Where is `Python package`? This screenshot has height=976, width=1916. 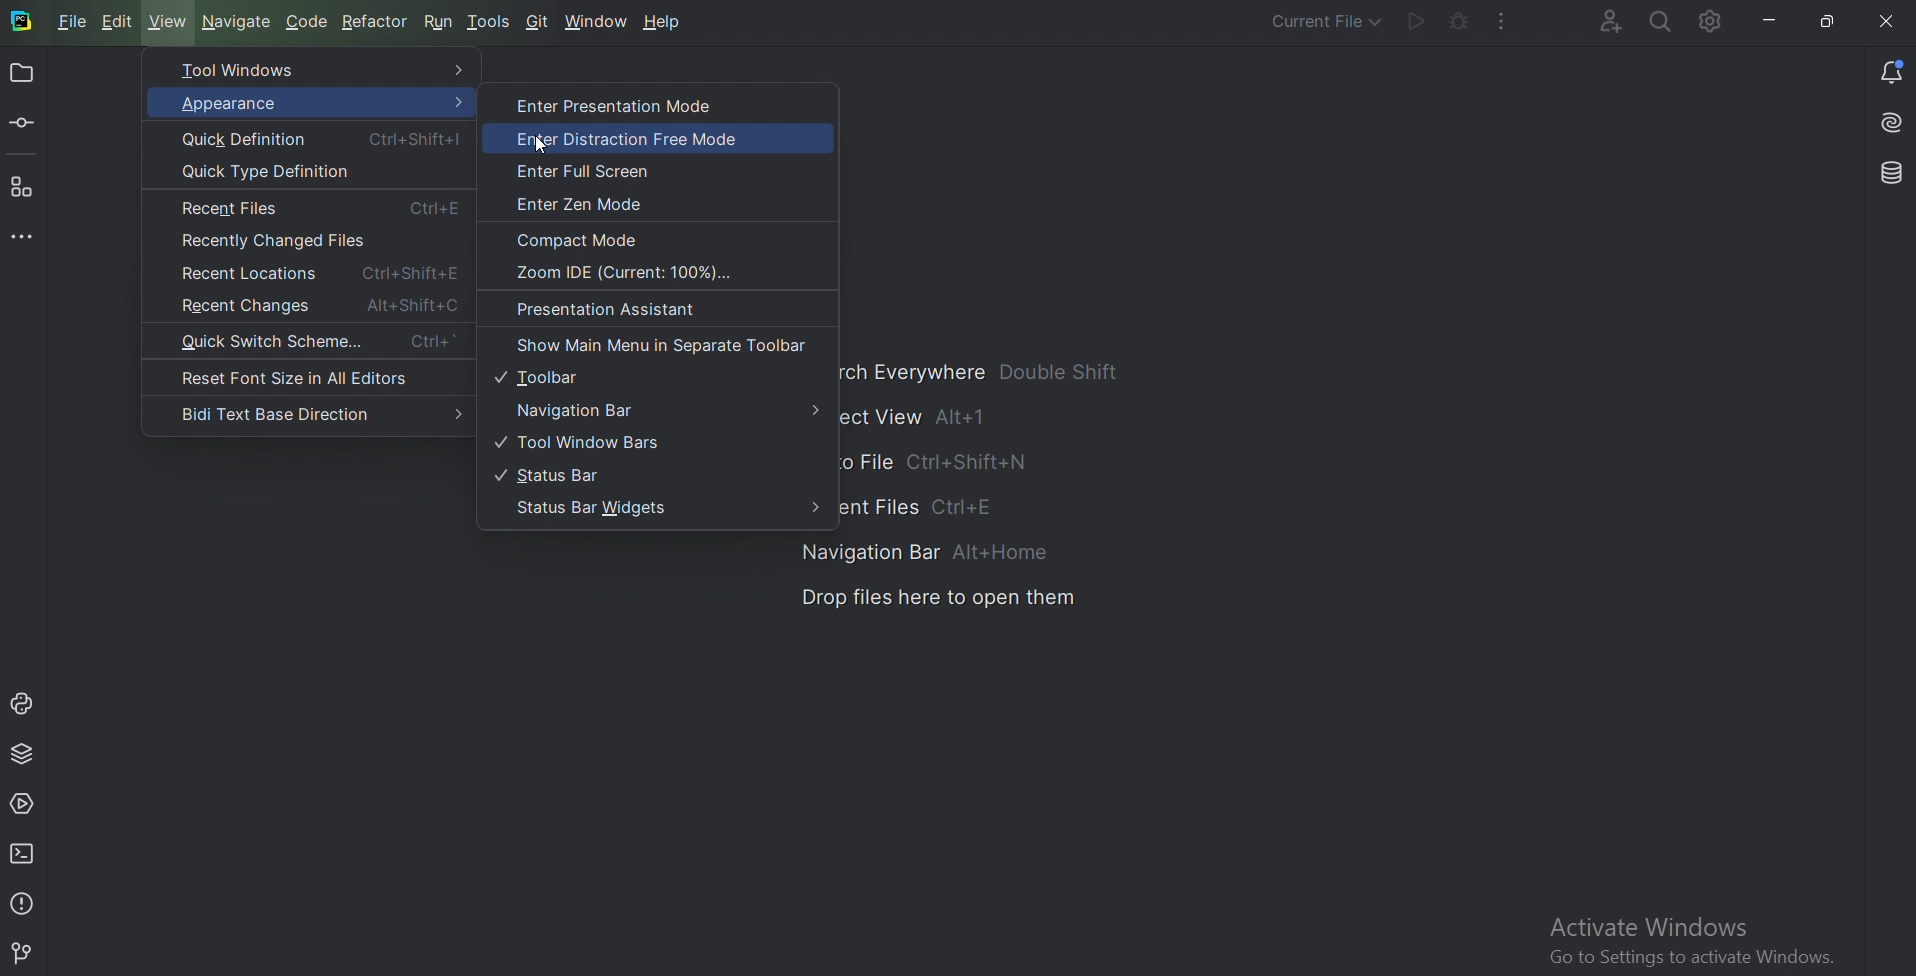
Python package is located at coordinates (22, 752).